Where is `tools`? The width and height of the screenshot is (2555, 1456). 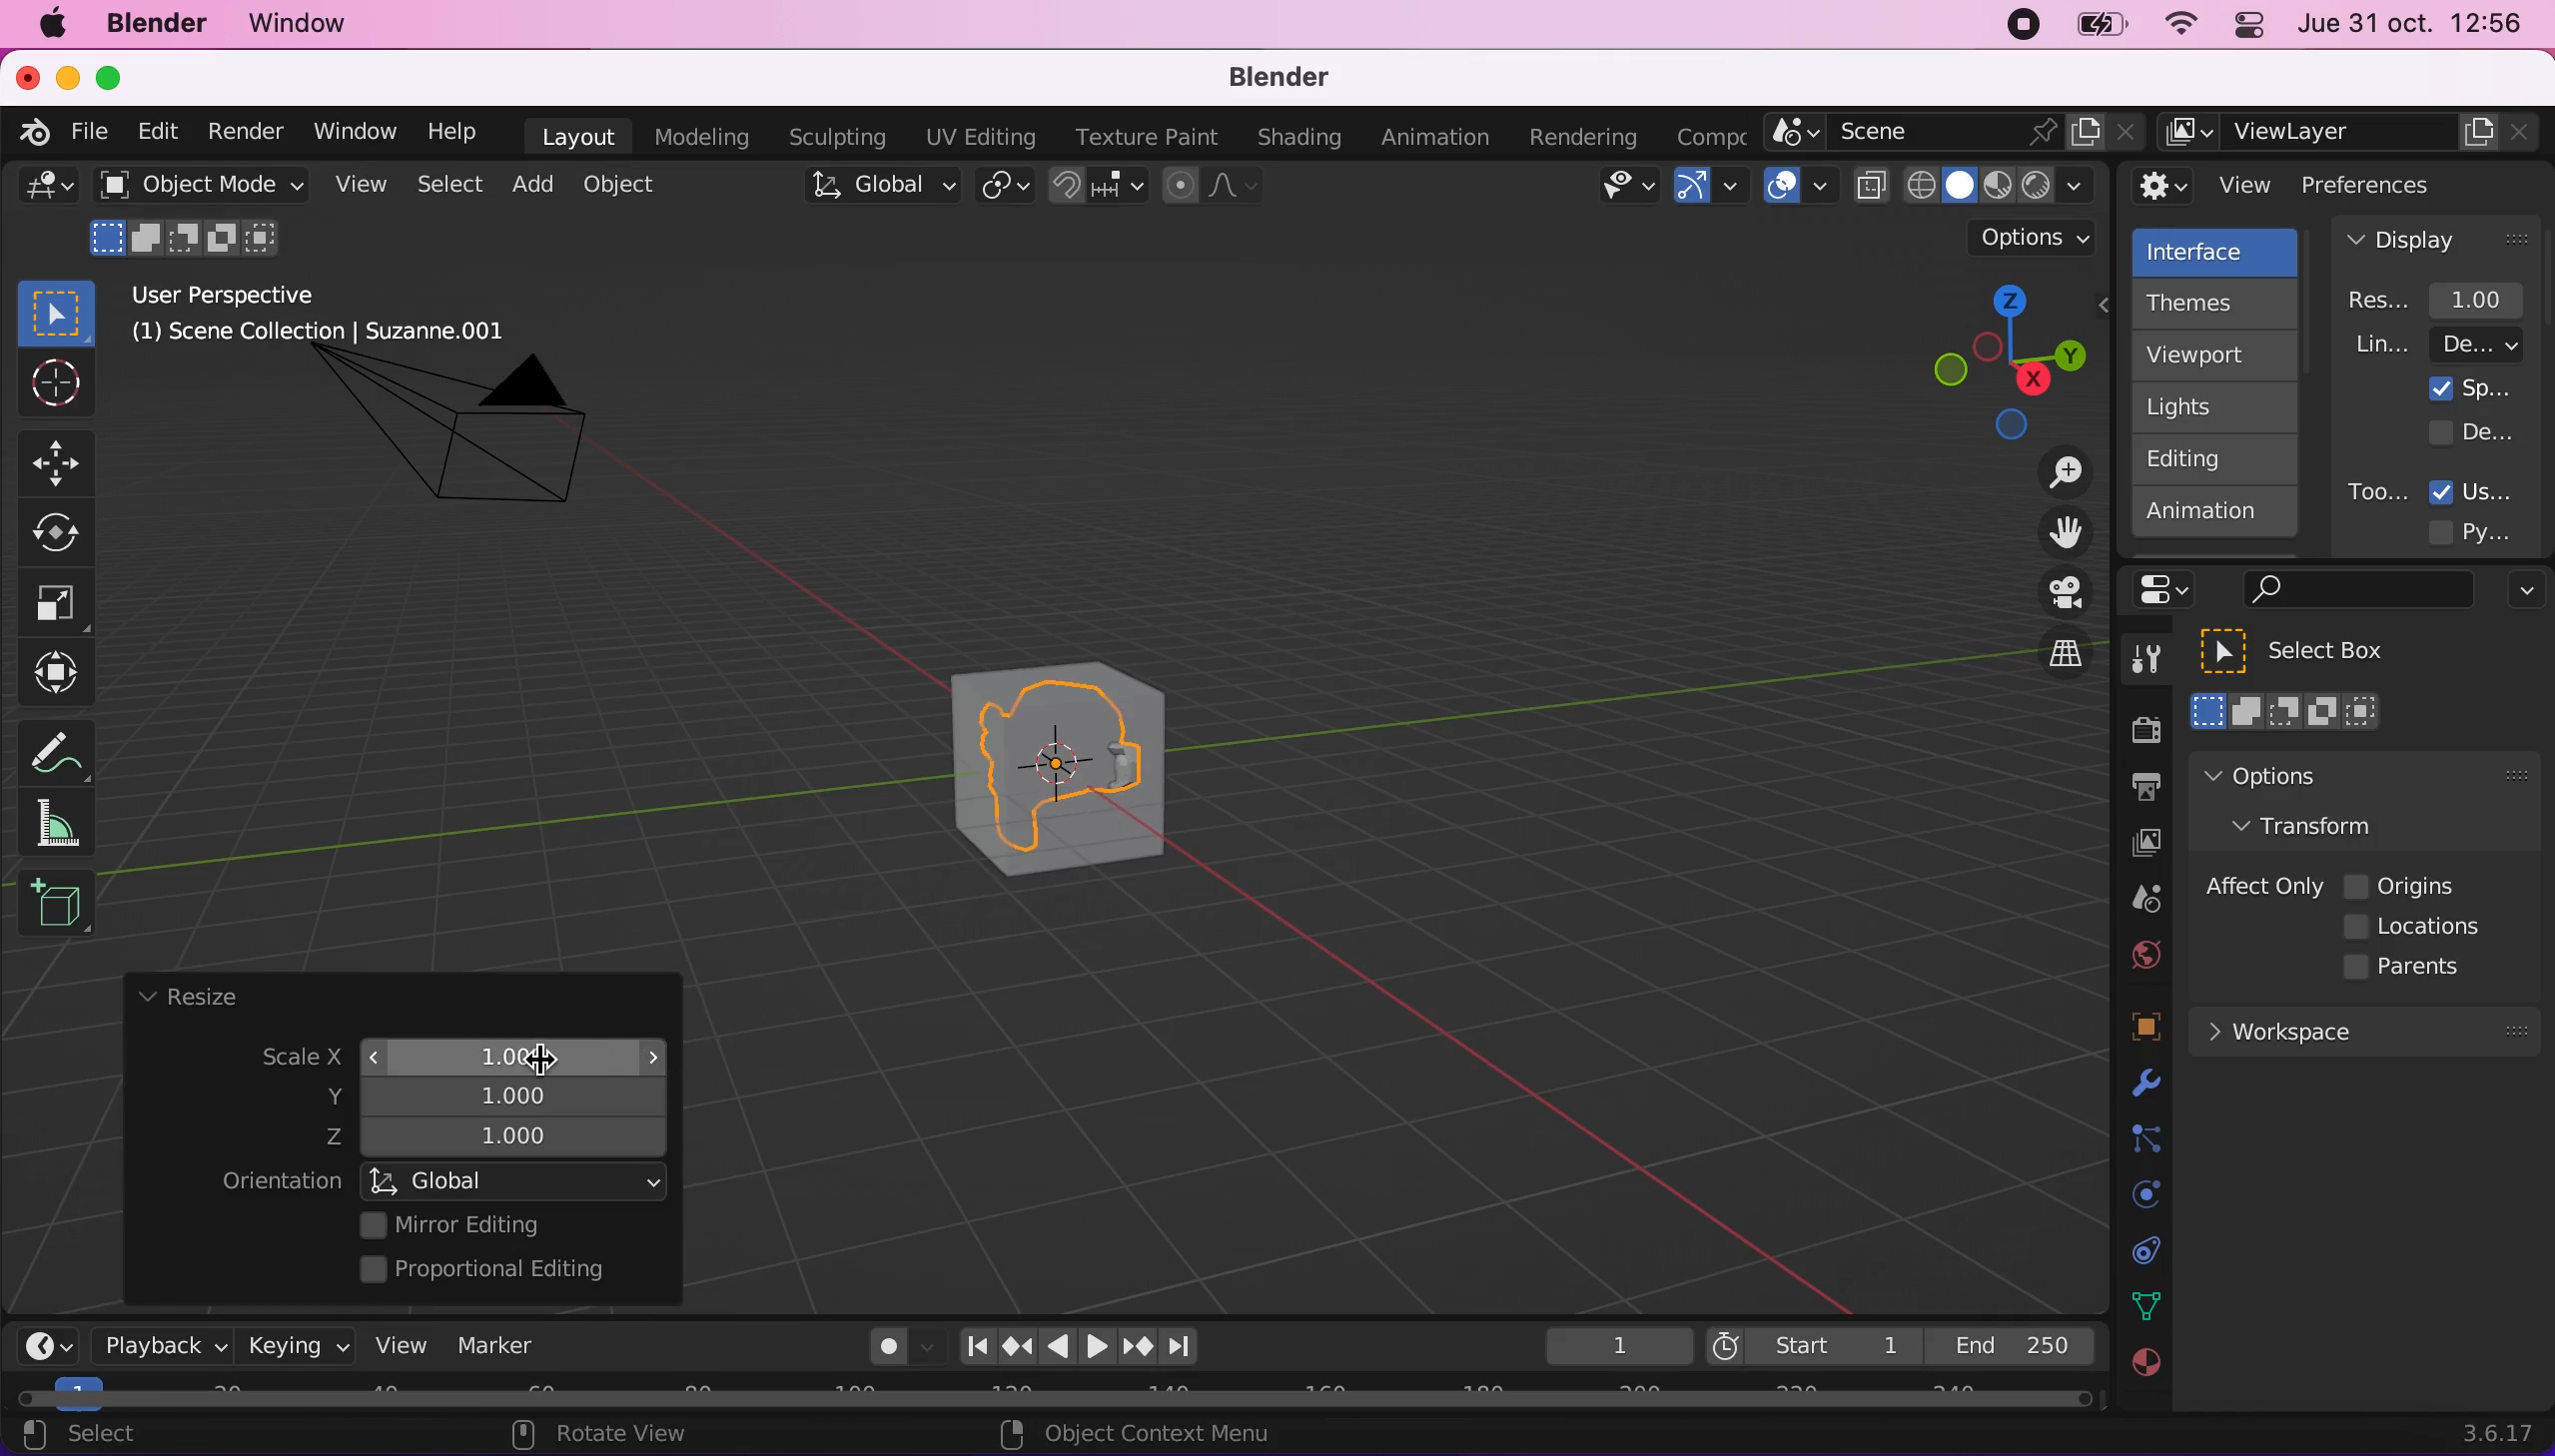
tools is located at coordinates (2135, 664).